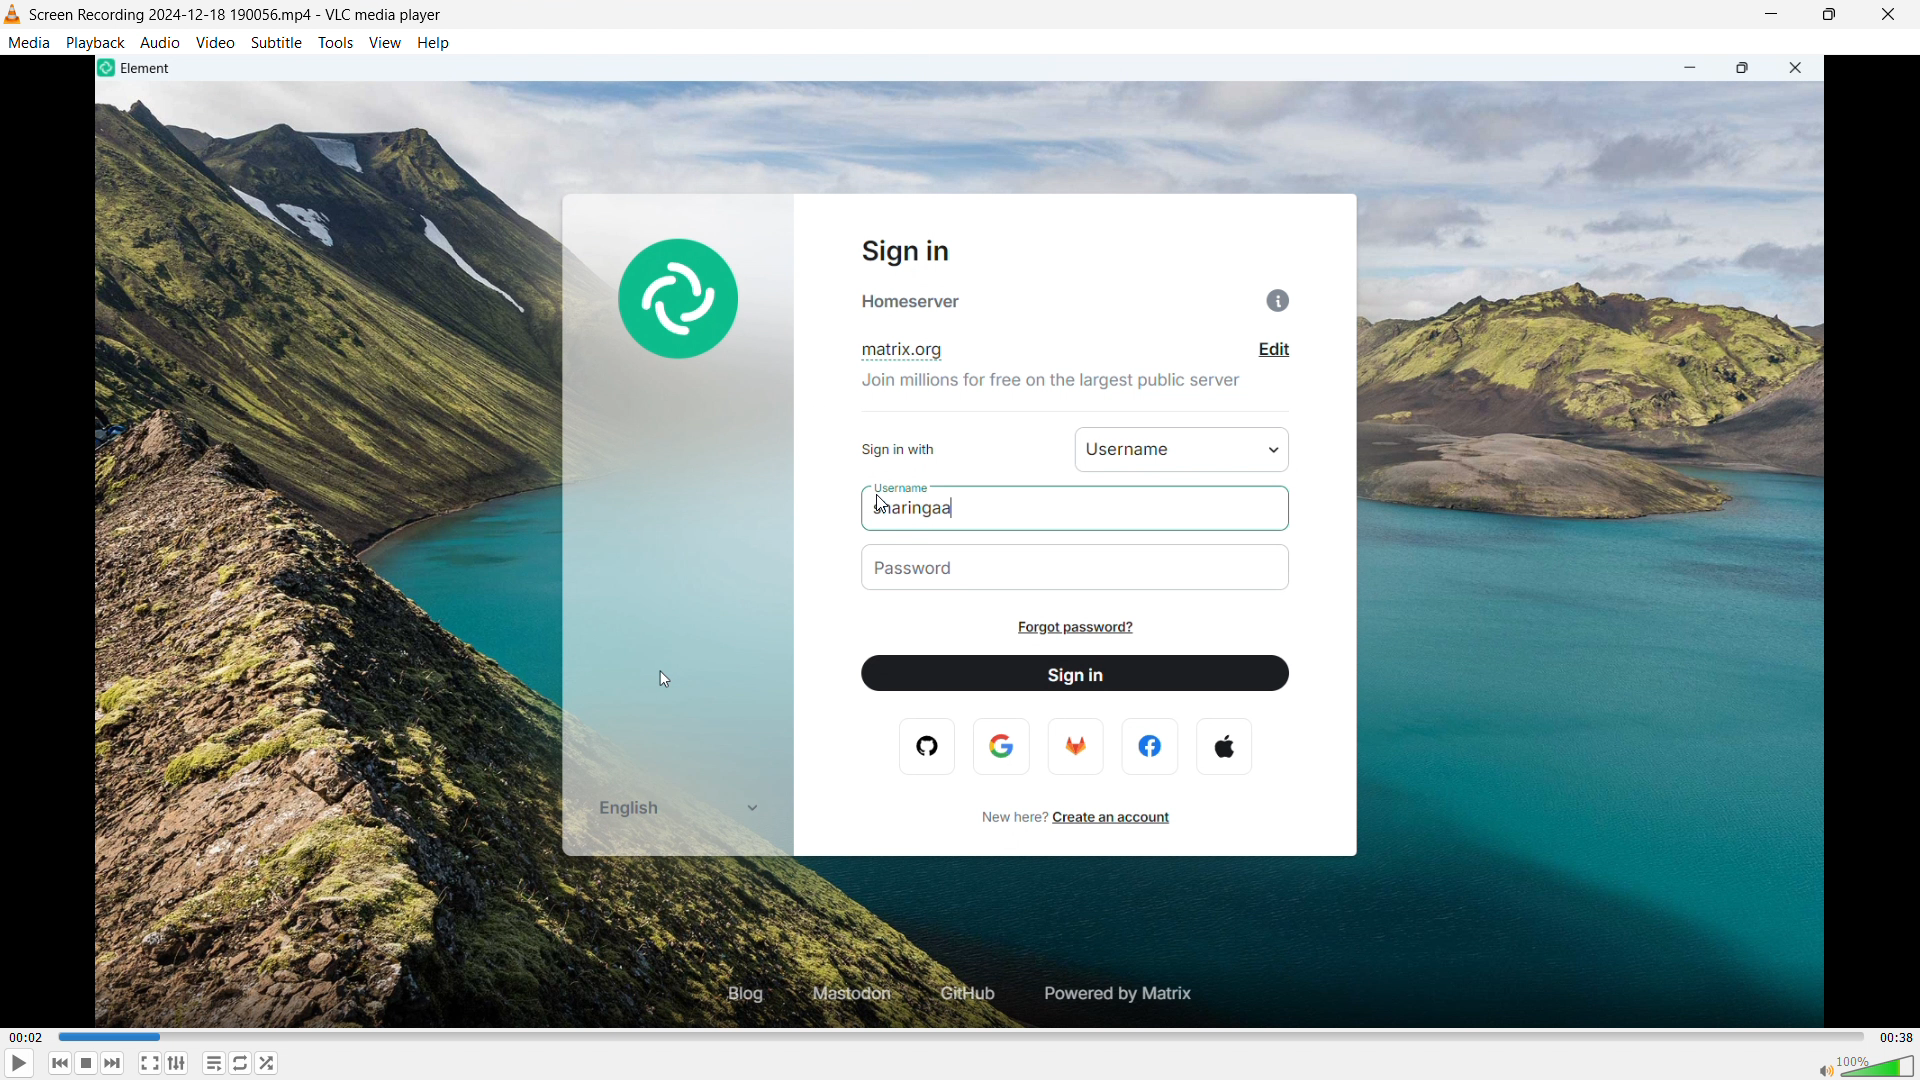 The height and width of the screenshot is (1080, 1920). I want to click on minimize, so click(1690, 69).